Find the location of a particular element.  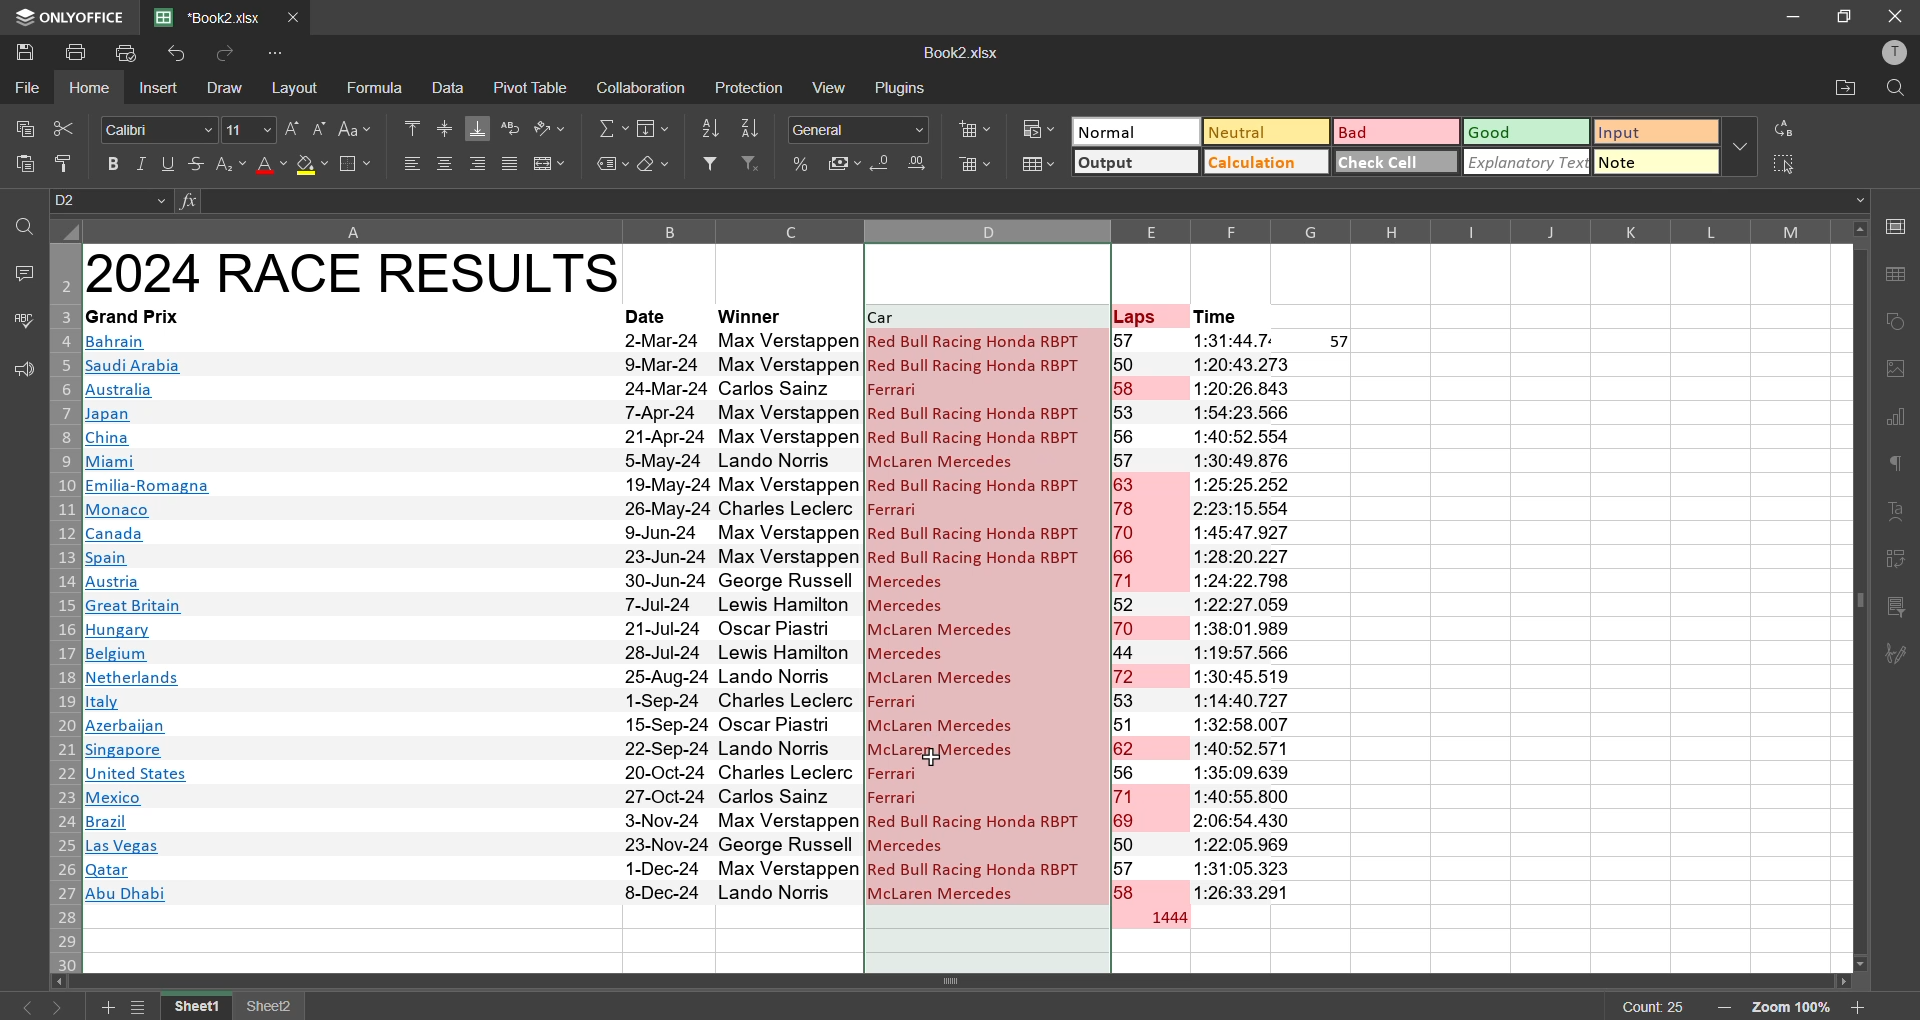

Country is located at coordinates (149, 621).